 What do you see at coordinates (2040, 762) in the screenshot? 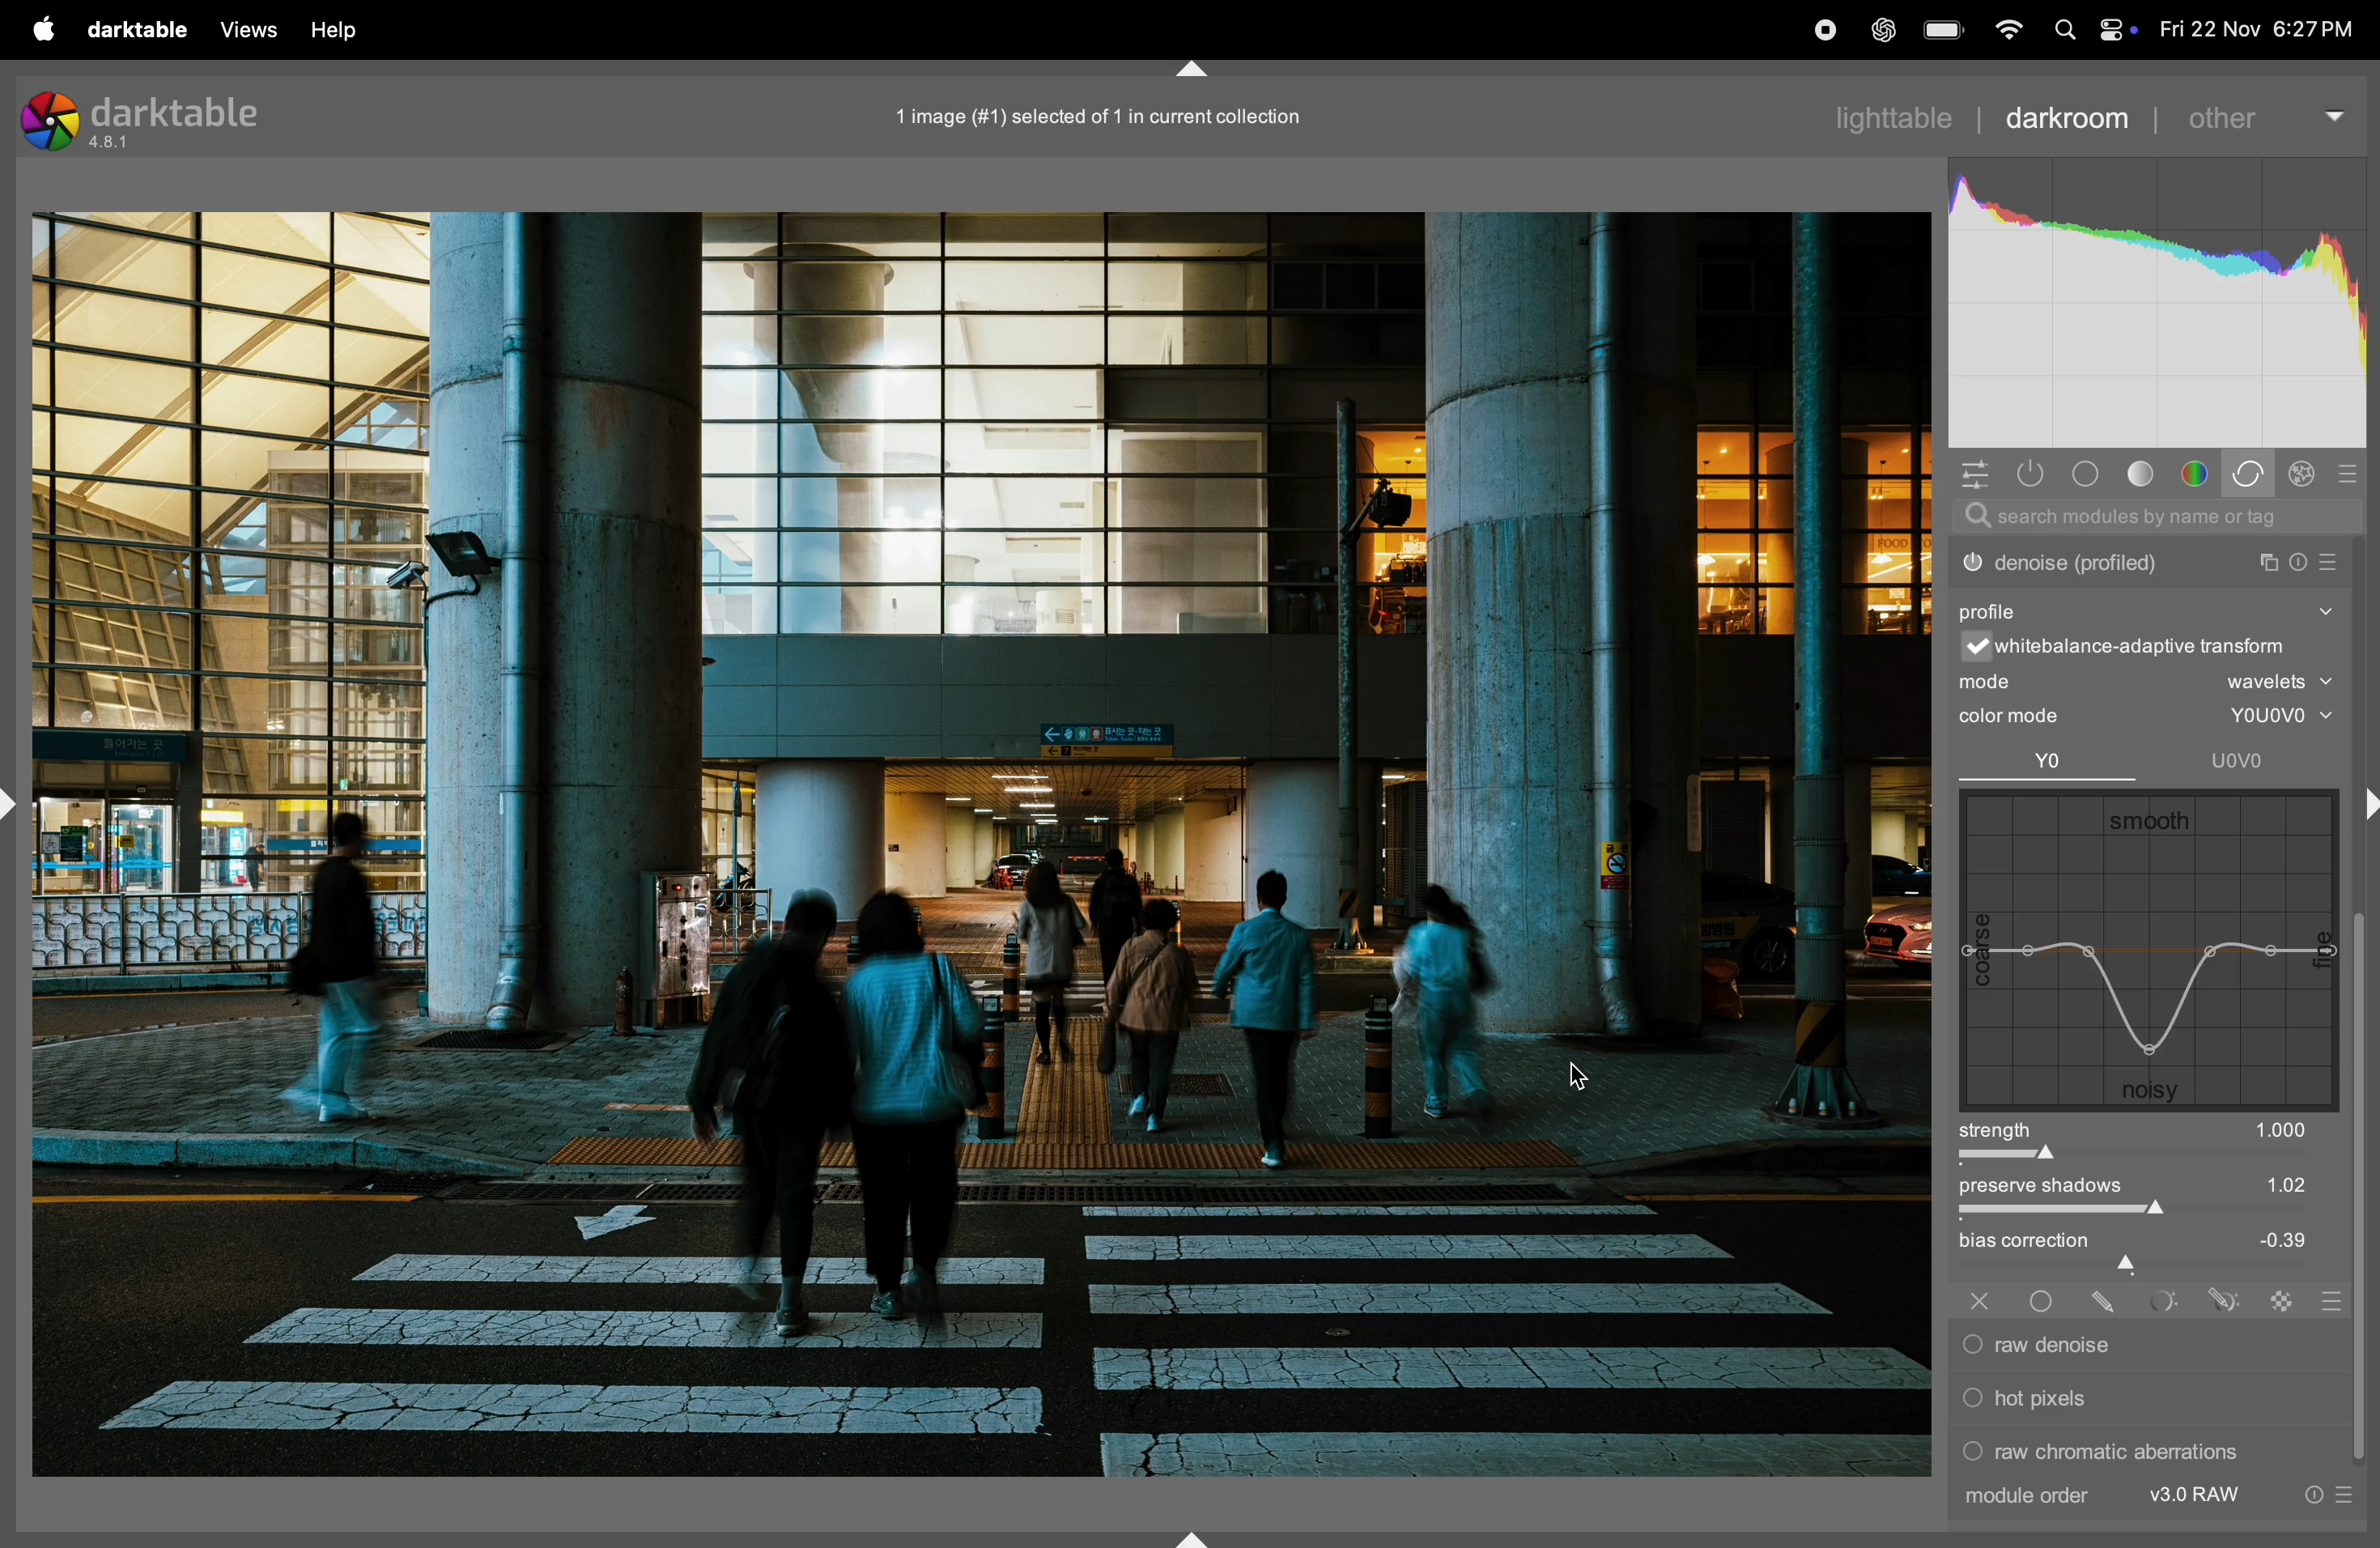
I see `Yo` at bounding box center [2040, 762].